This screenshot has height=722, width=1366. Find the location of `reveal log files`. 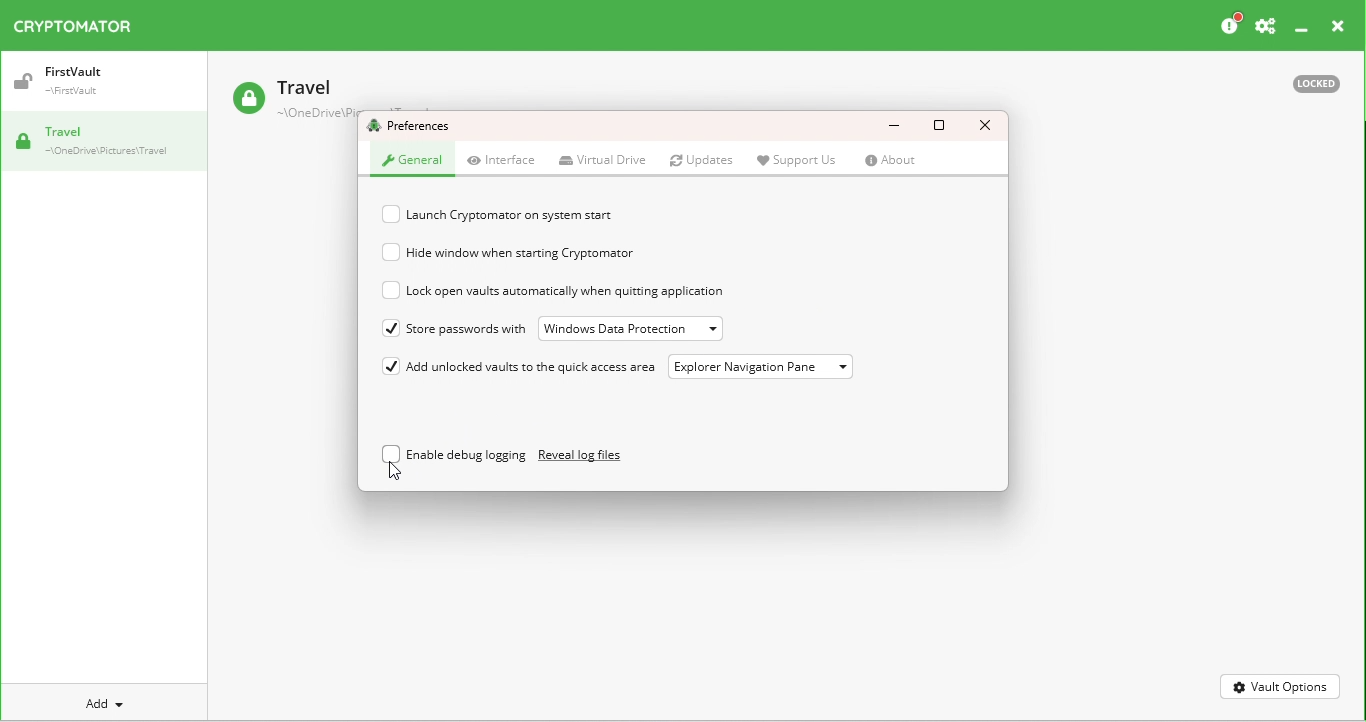

reveal log files is located at coordinates (584, 453).